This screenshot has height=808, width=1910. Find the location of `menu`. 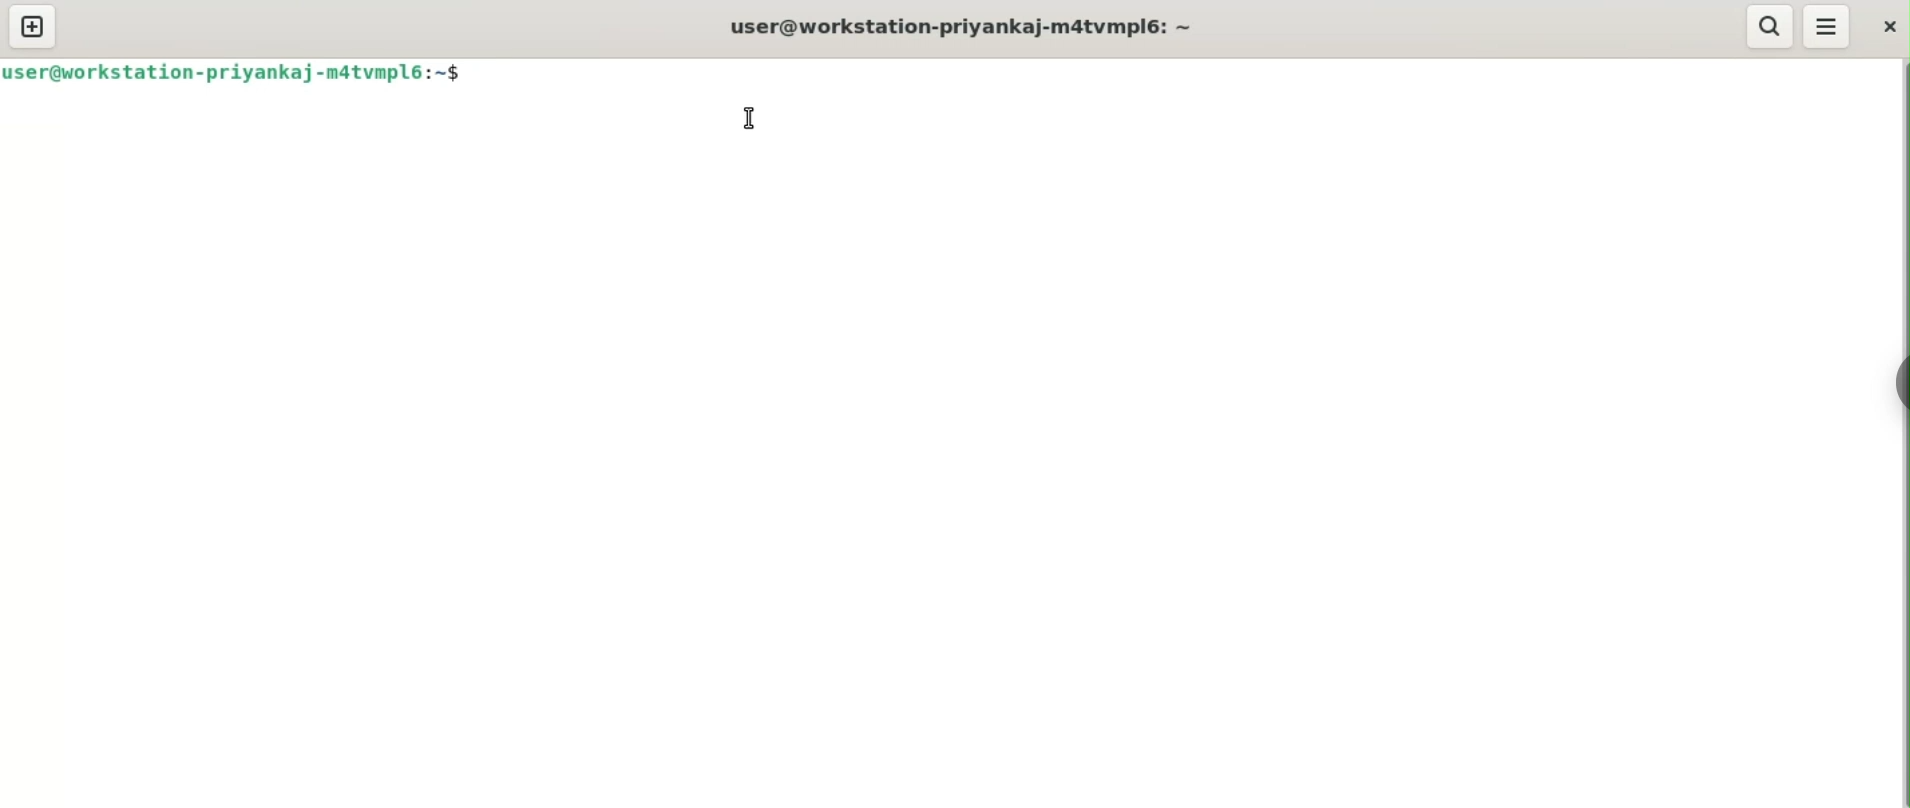

menu is located at coordinates (1826, 27).